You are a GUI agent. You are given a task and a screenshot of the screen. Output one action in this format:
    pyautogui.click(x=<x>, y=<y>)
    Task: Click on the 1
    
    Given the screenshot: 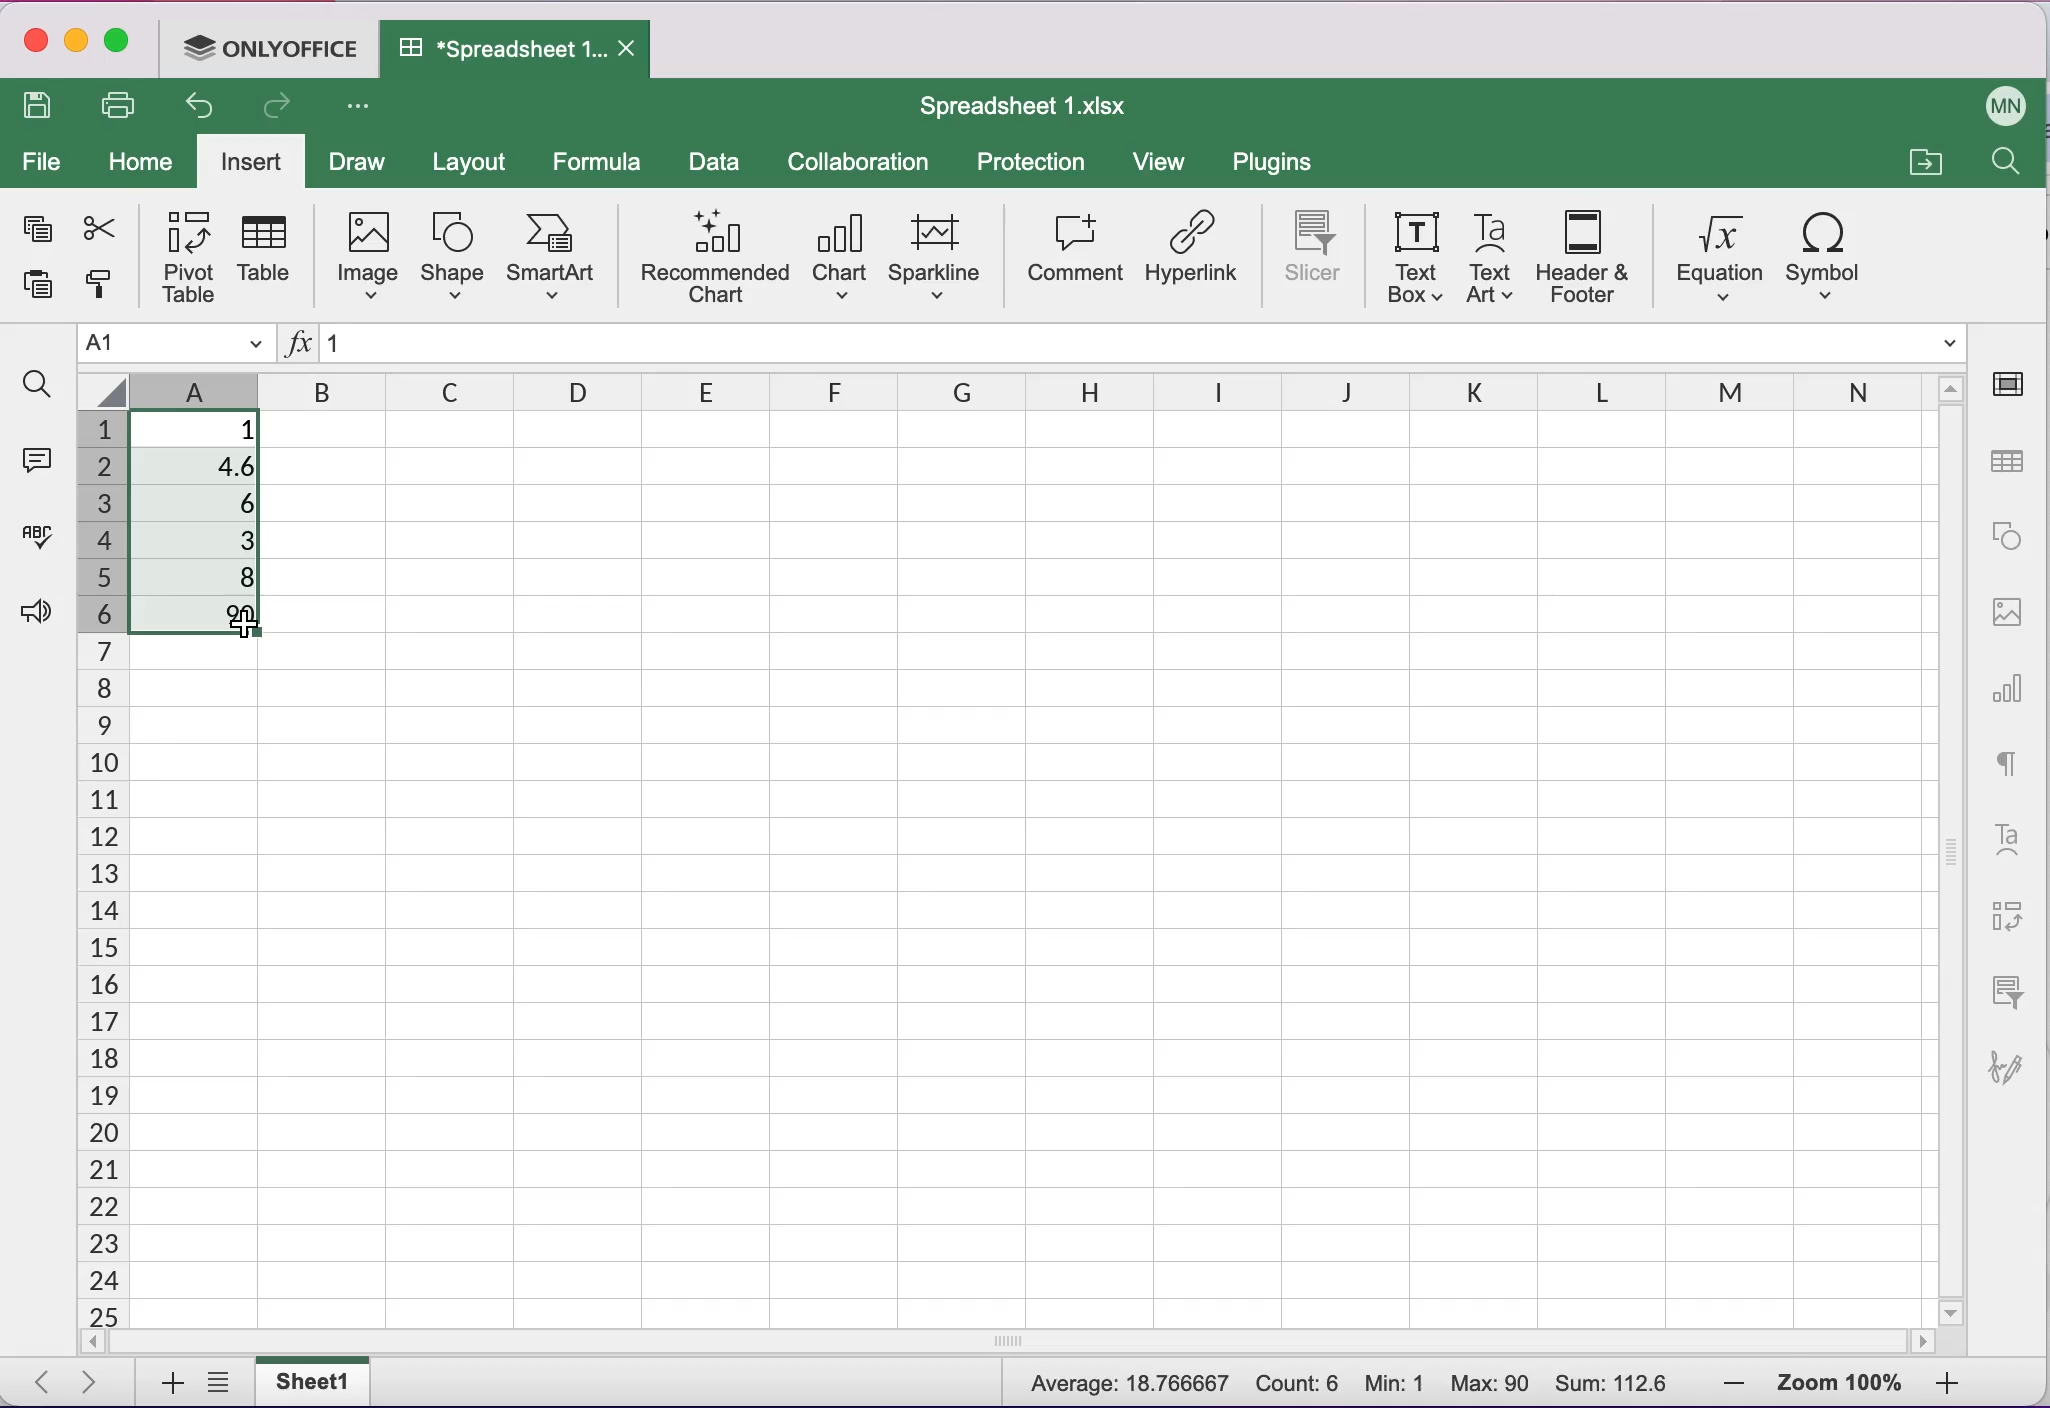 What is the action you would take?
    pyautogui.click(x=340, y=343)
    